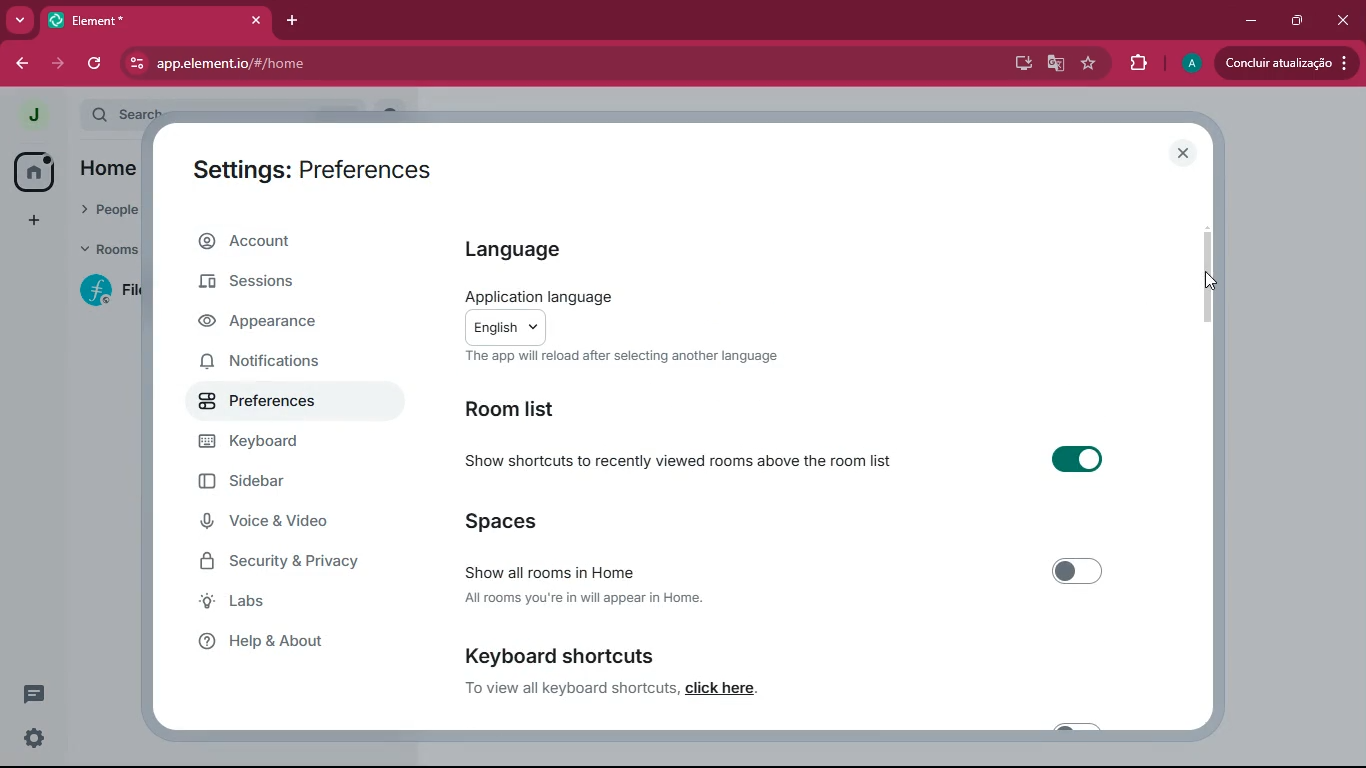 The height and width of the screenshot is (768, 1366). What do you see at coordinates (292, 482) in the screenshot?
I see `sidebar` at bounding box center [292, 482].